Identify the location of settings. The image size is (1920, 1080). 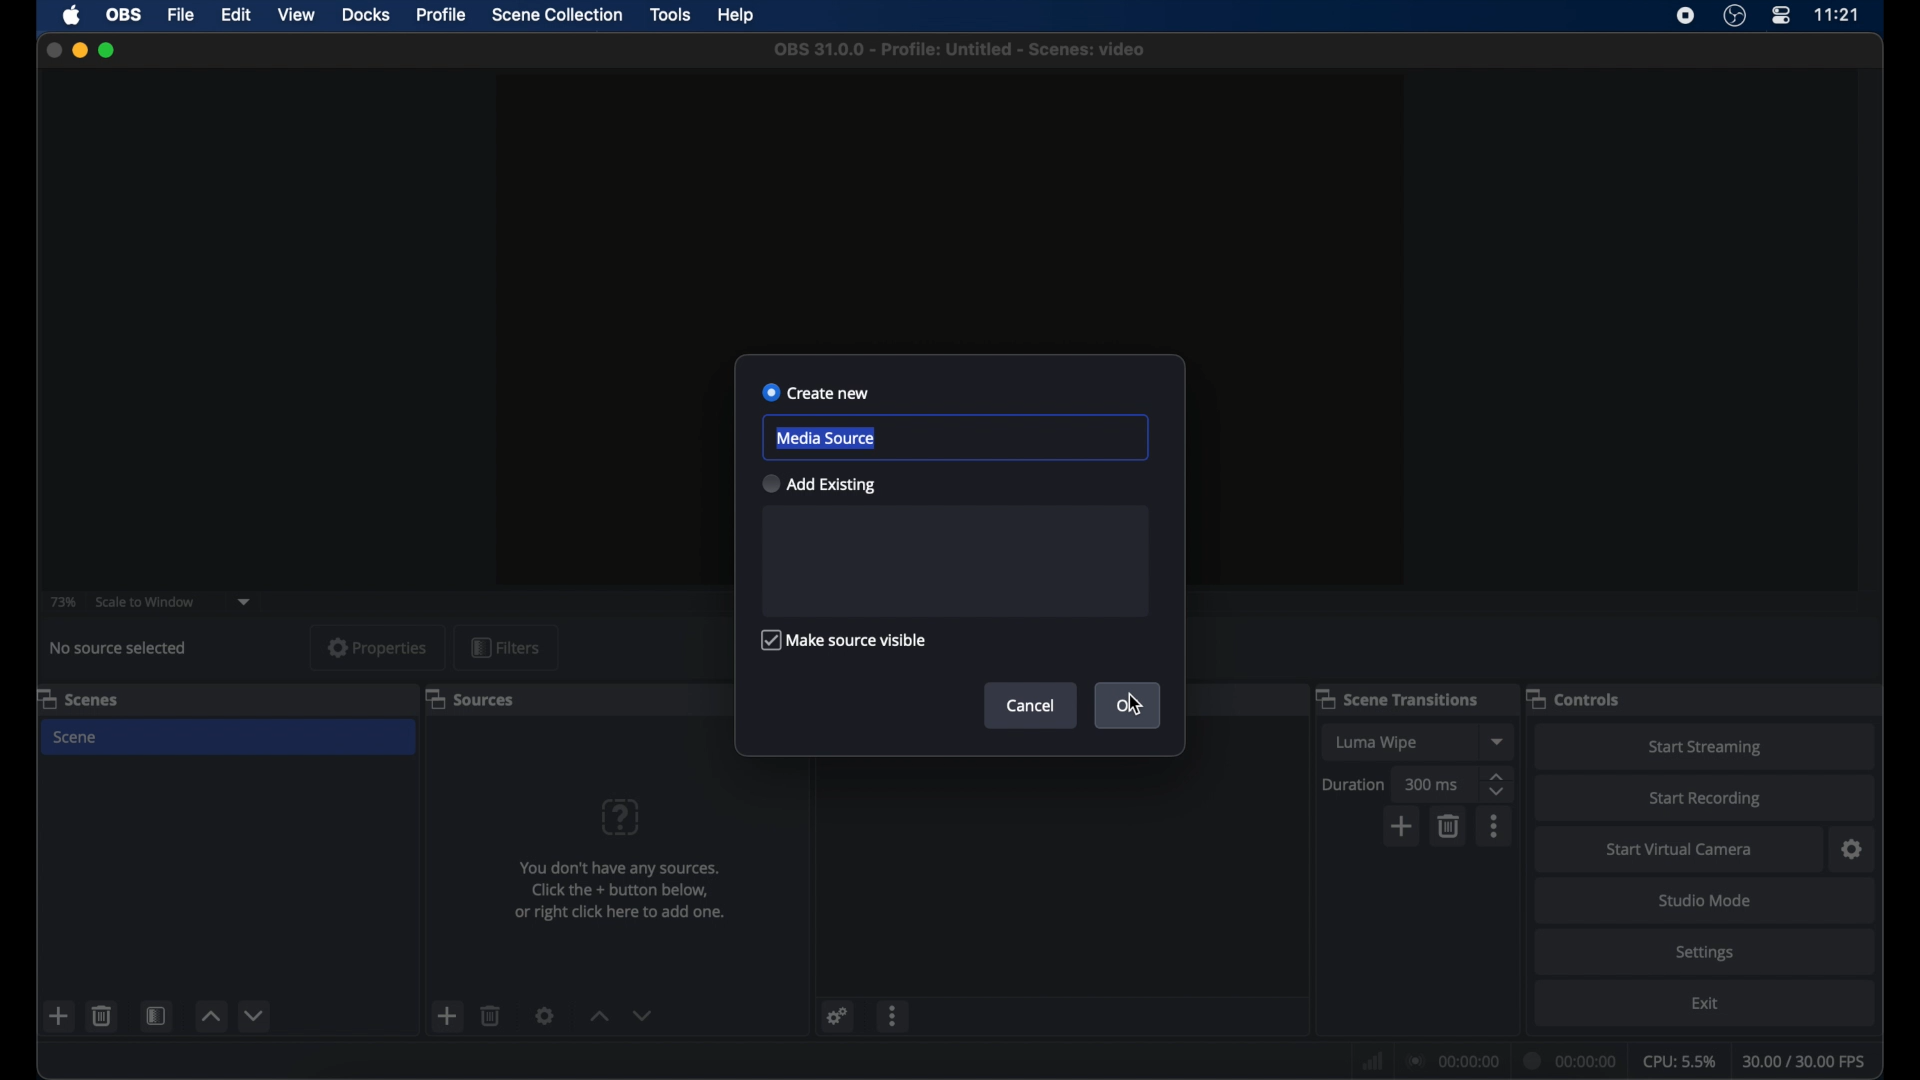
(1854, 850).